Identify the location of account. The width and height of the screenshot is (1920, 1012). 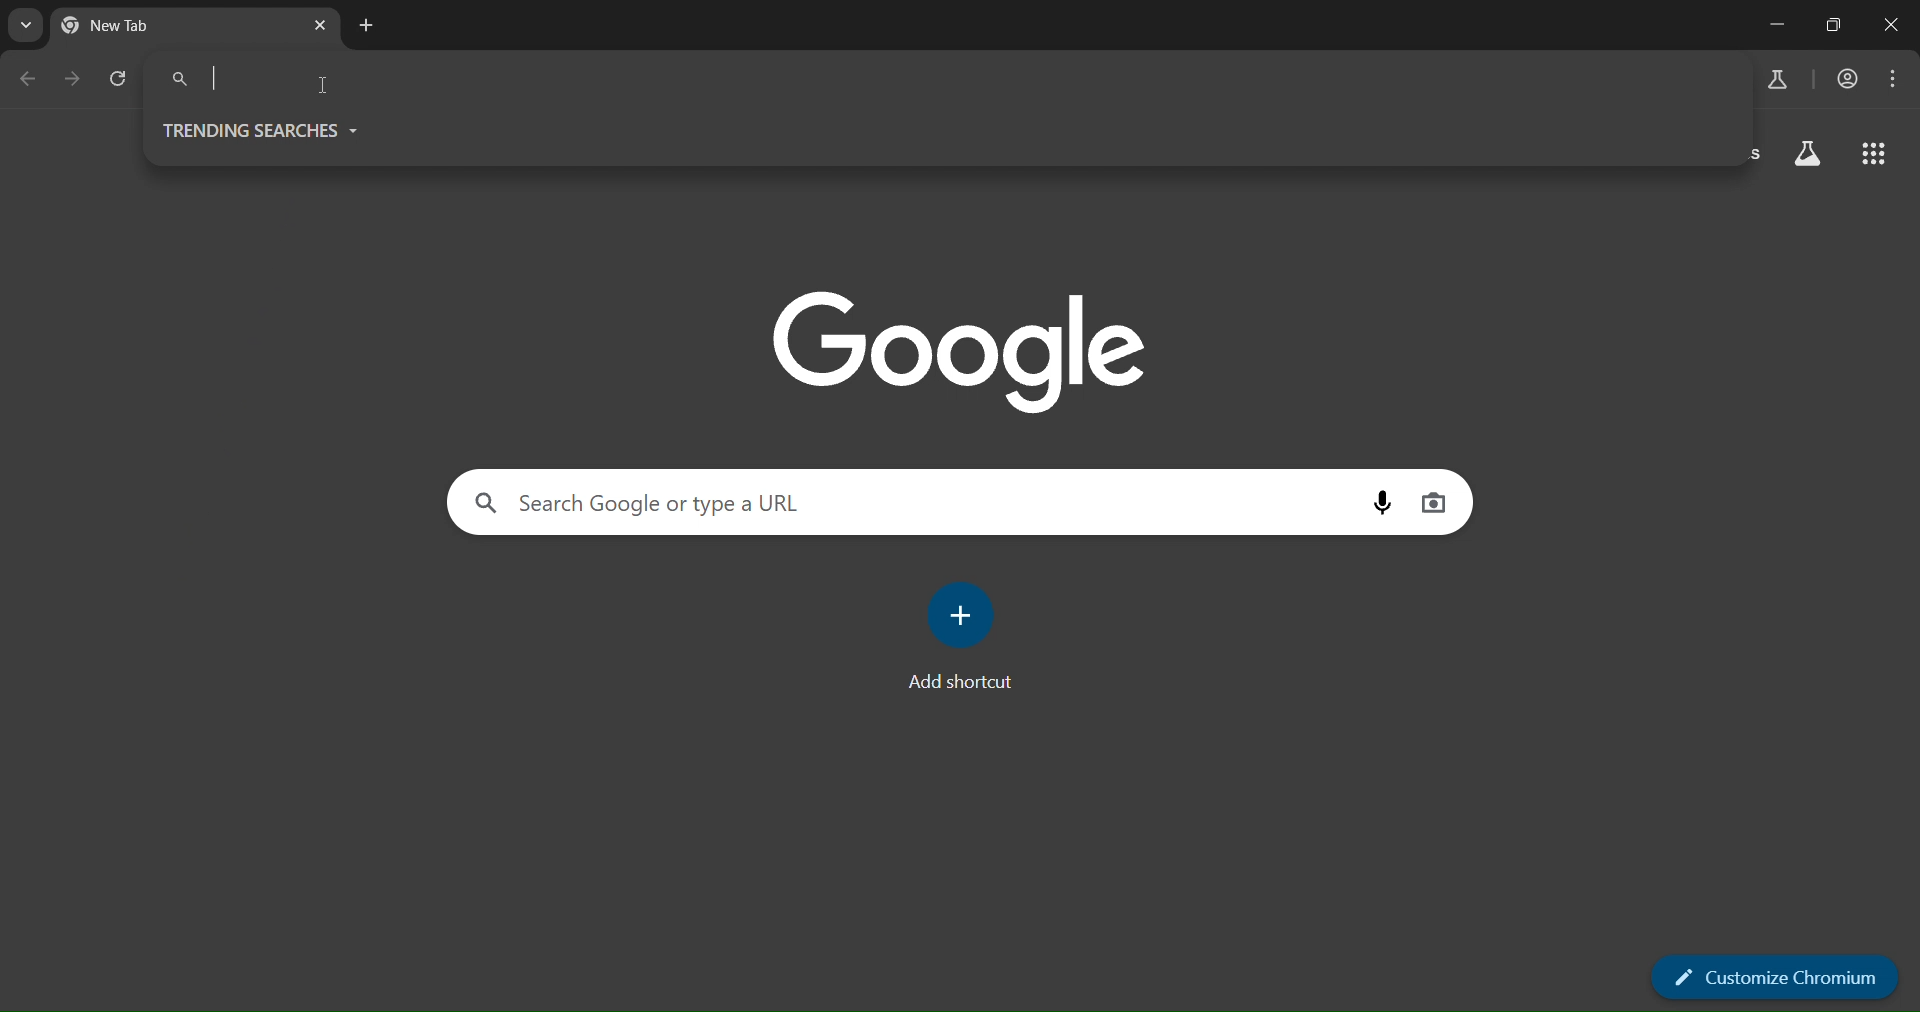
(1848, 82).